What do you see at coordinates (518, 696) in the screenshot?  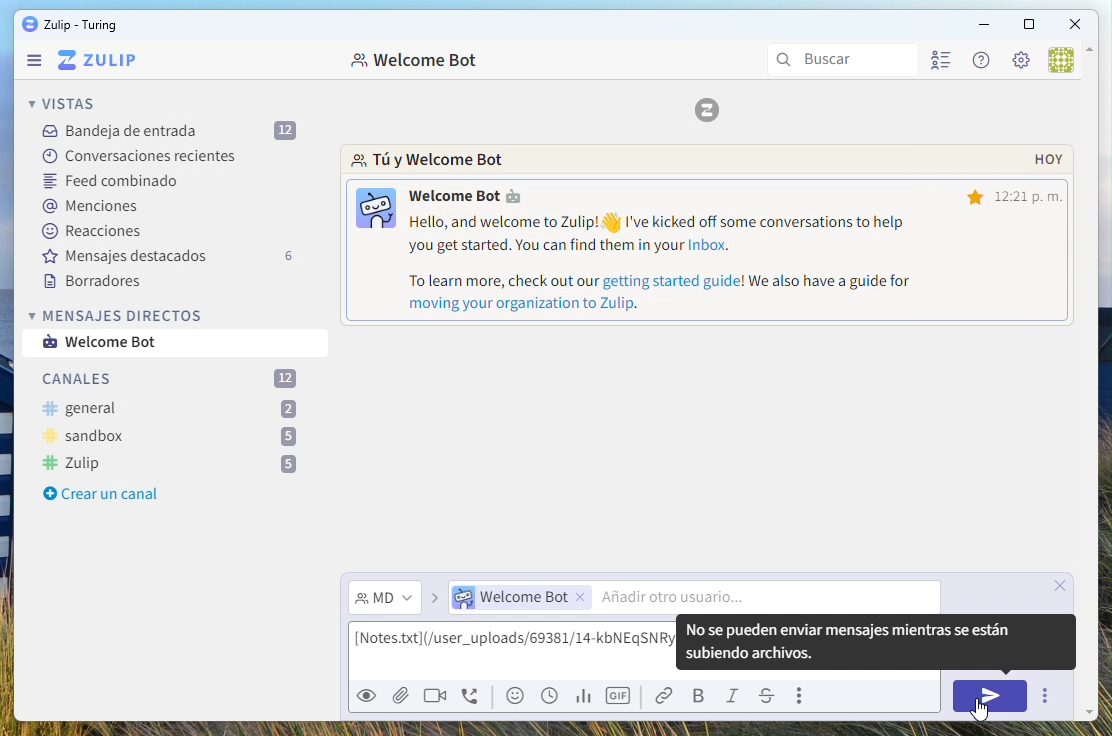 I see `Face` at bounding box center [518, 696].